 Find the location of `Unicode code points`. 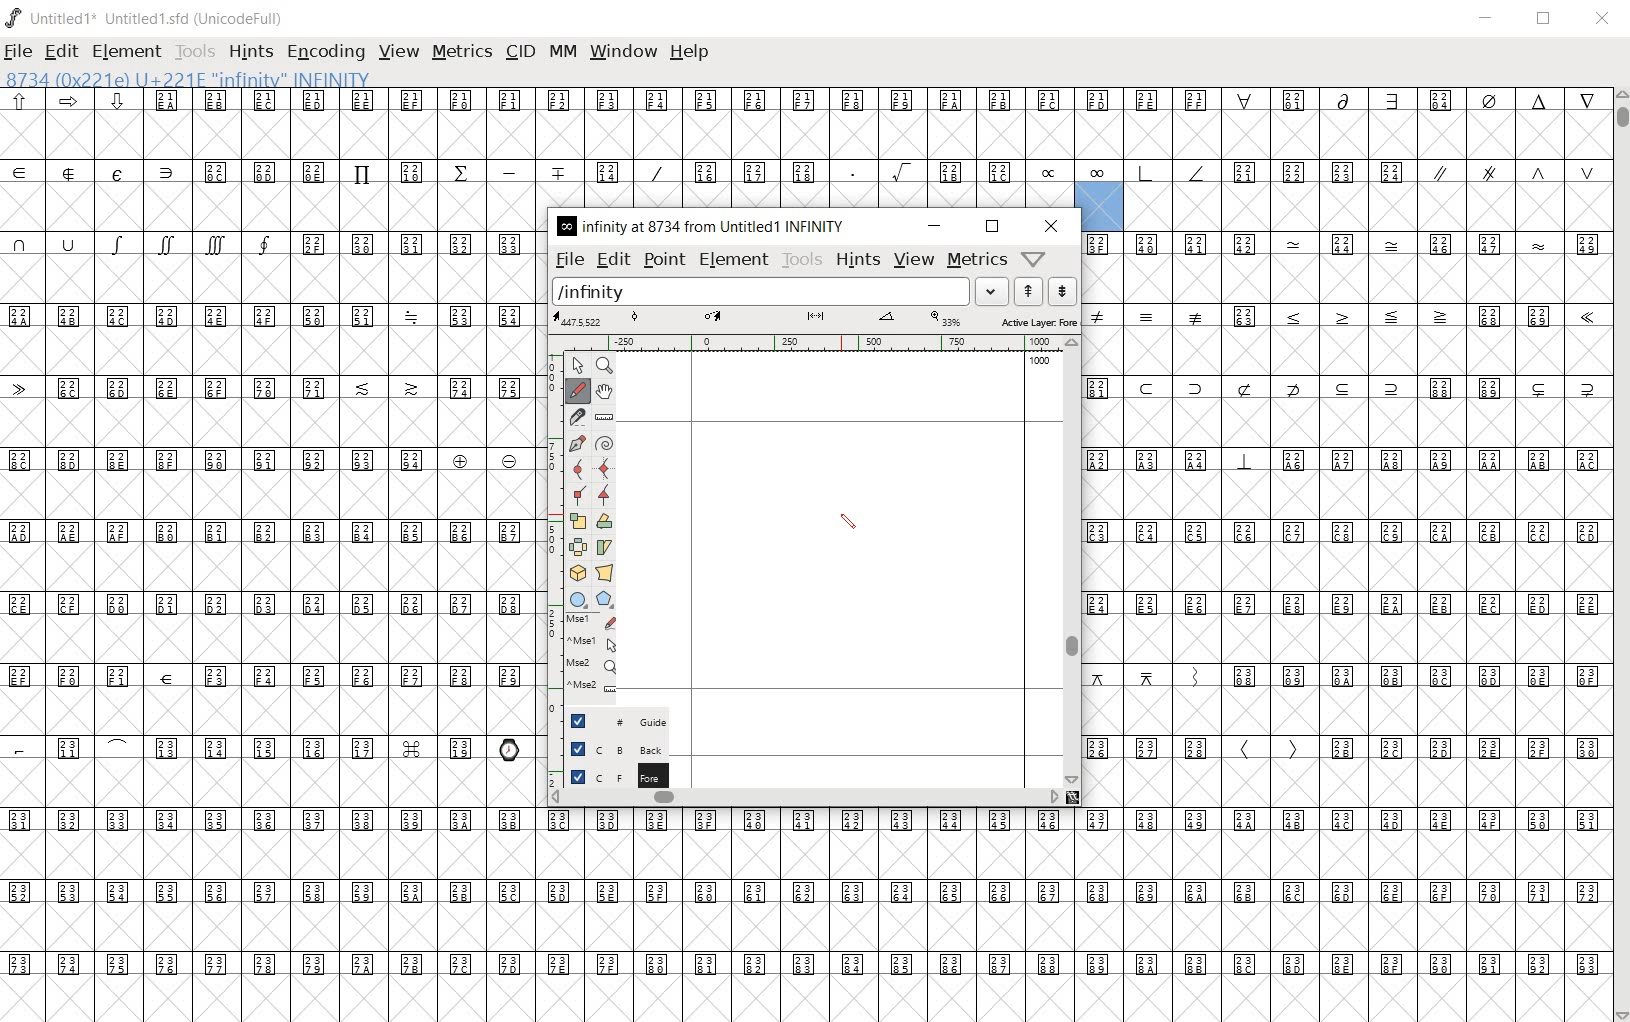

Unicode code points is located at coordinates (1466, 245).